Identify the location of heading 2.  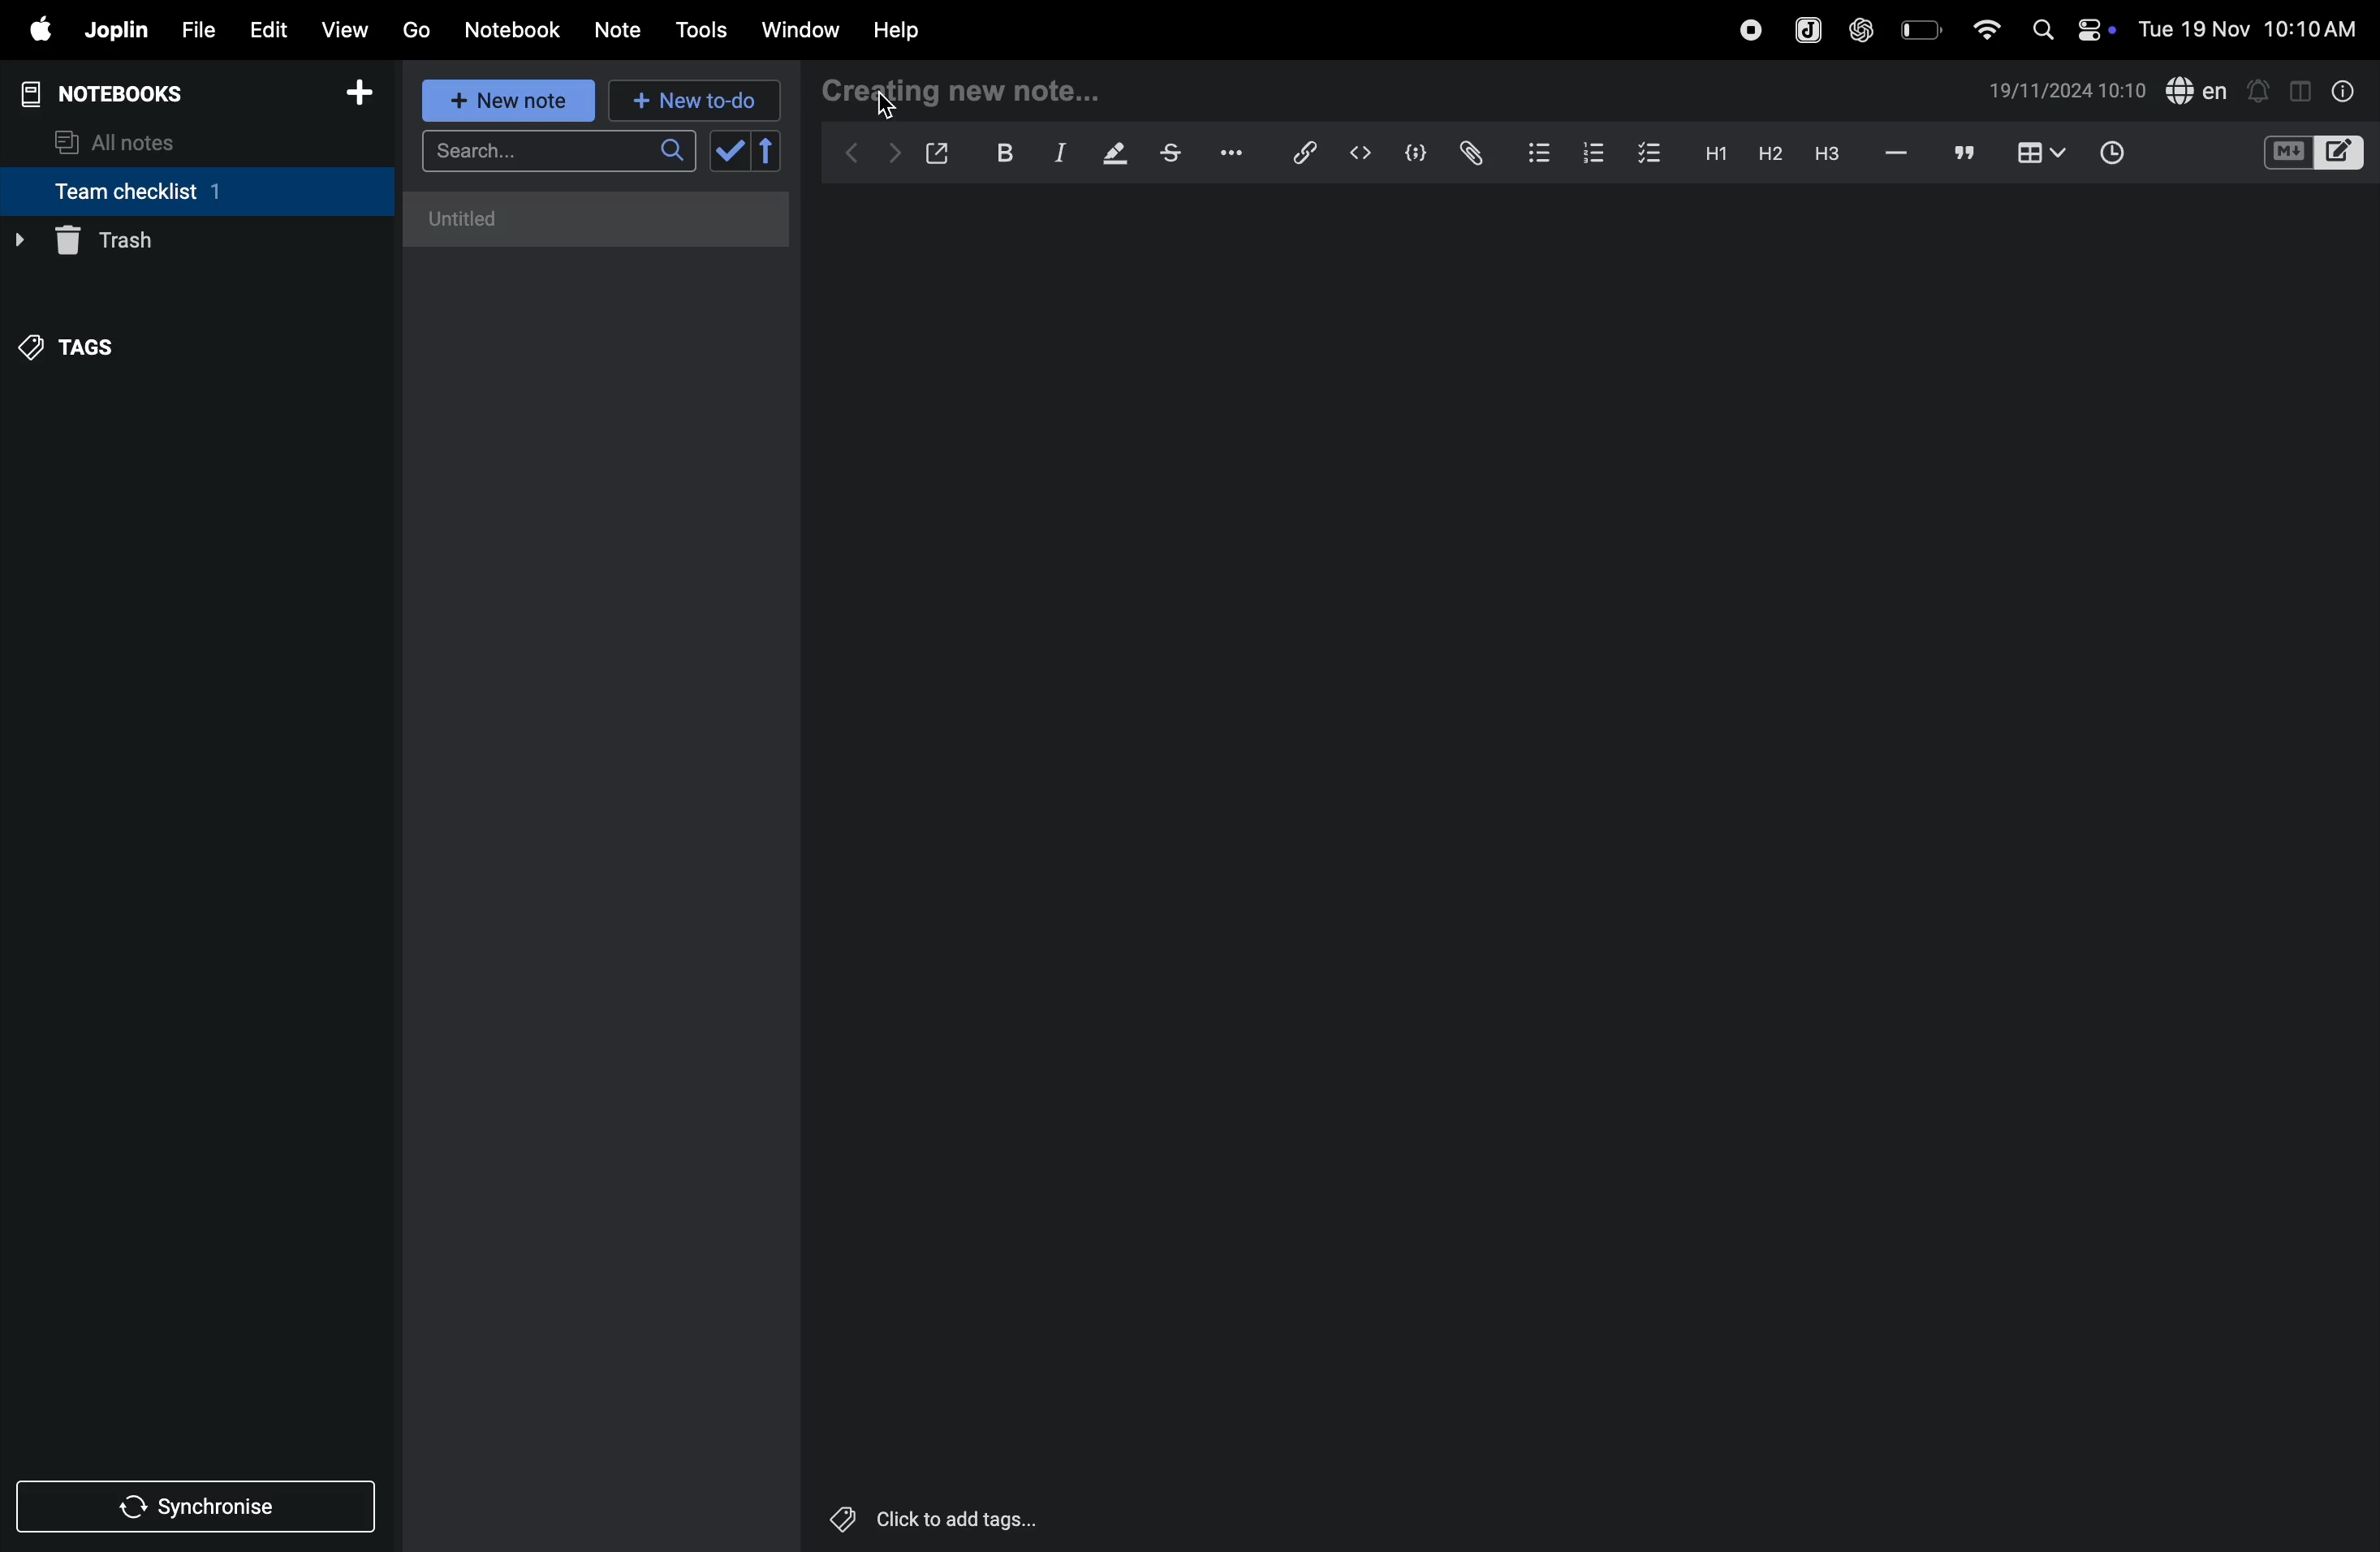
(1711, 152).